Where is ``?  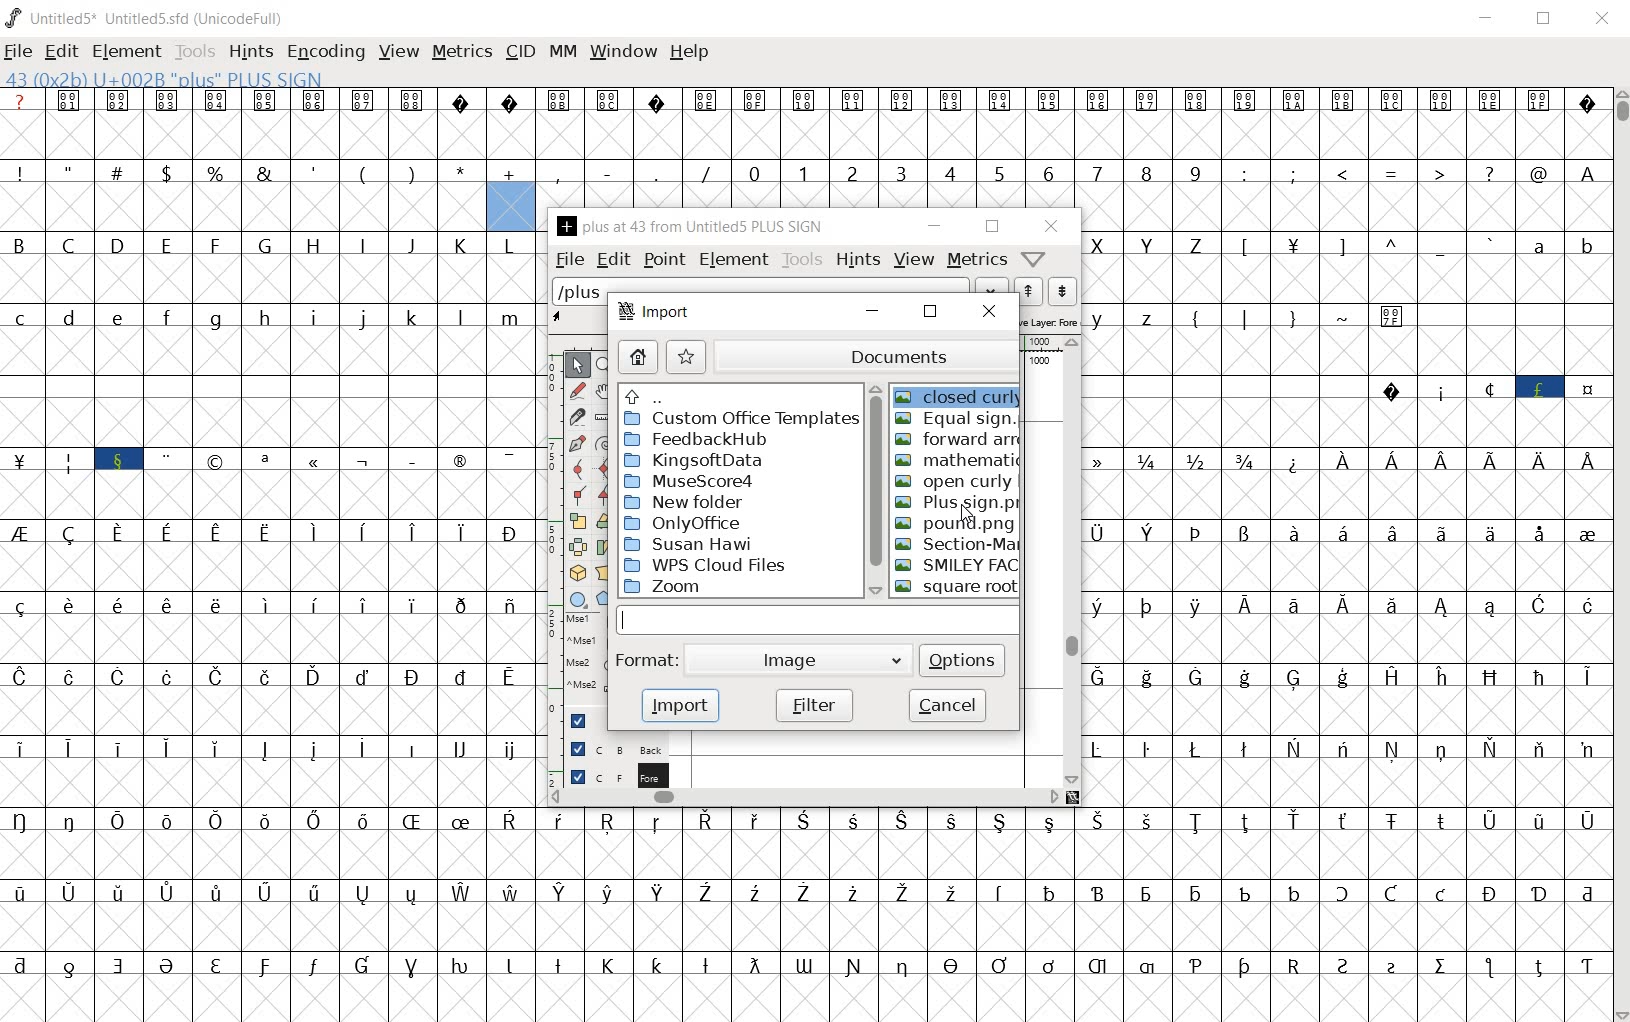
 is located at coordinates (1173, 628).